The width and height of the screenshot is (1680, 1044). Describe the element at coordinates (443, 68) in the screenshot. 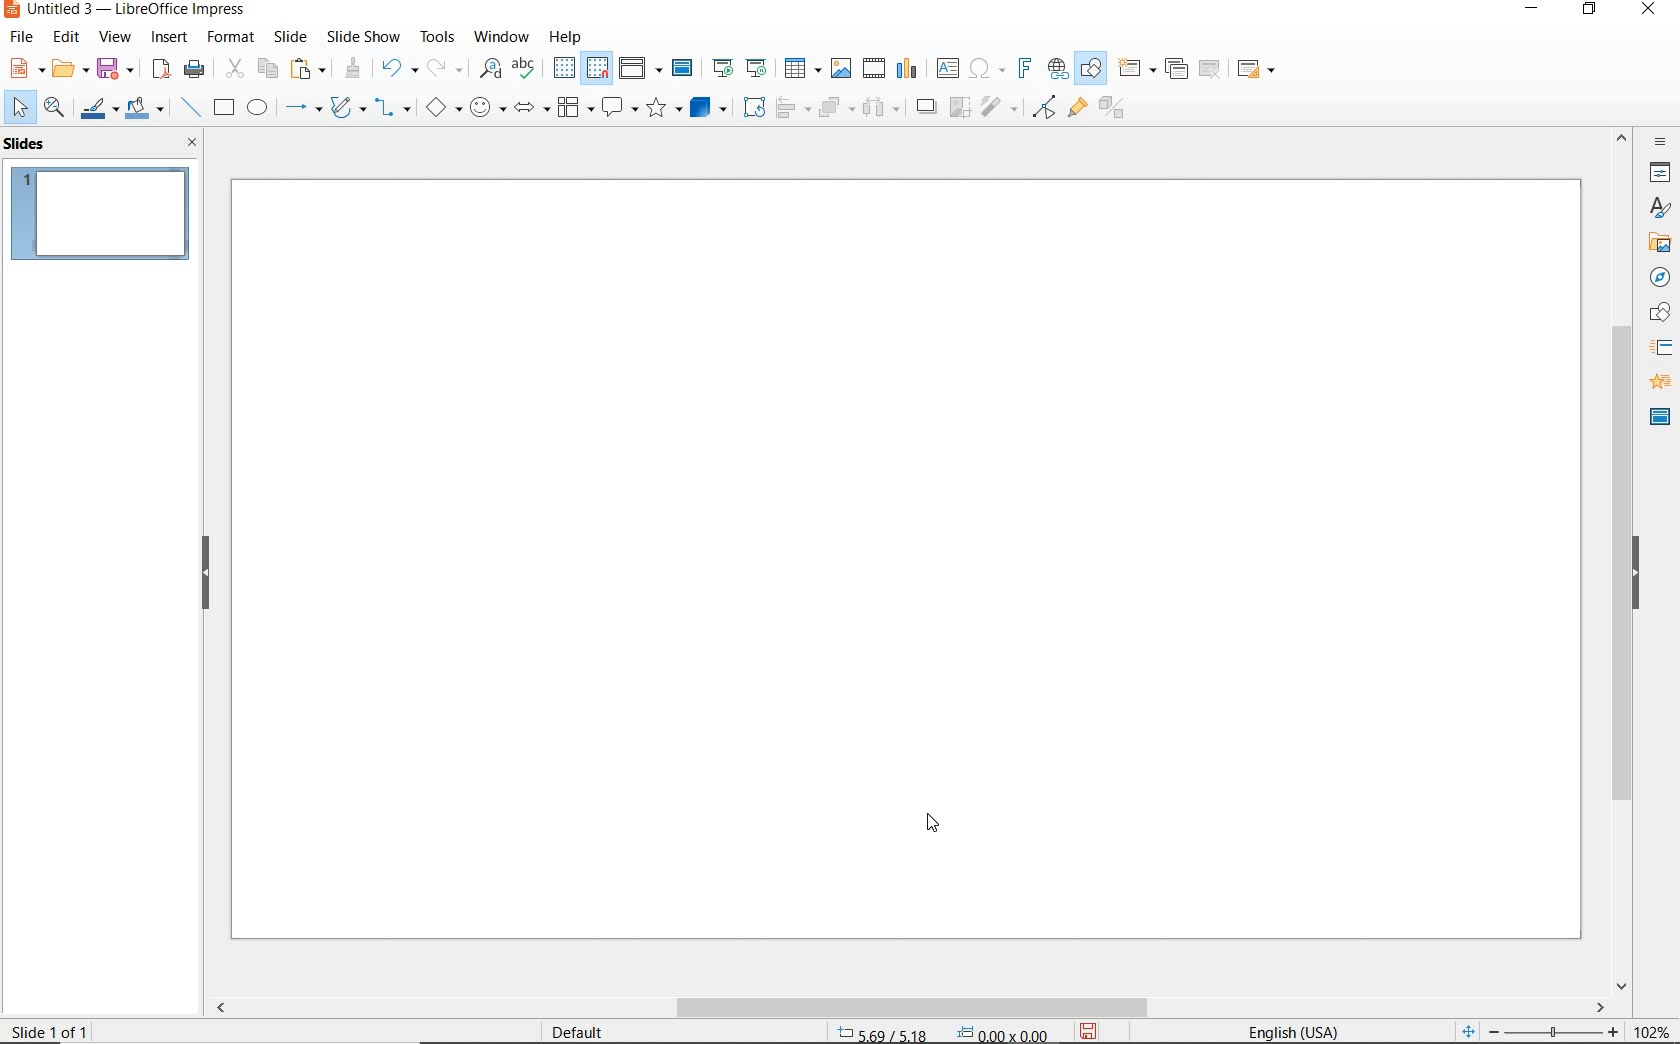

I see `REDO` at that location.